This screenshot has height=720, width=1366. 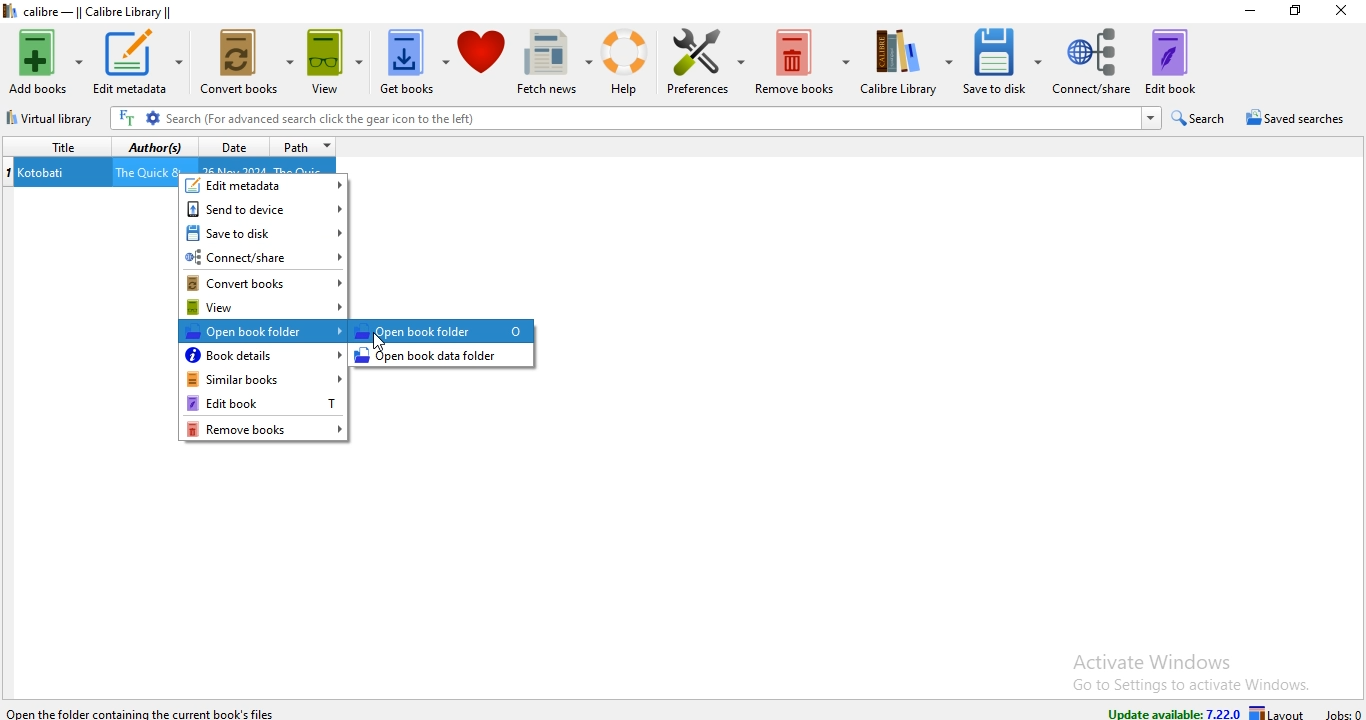 I want to click on save to disk, so click(x=1003, y=60).